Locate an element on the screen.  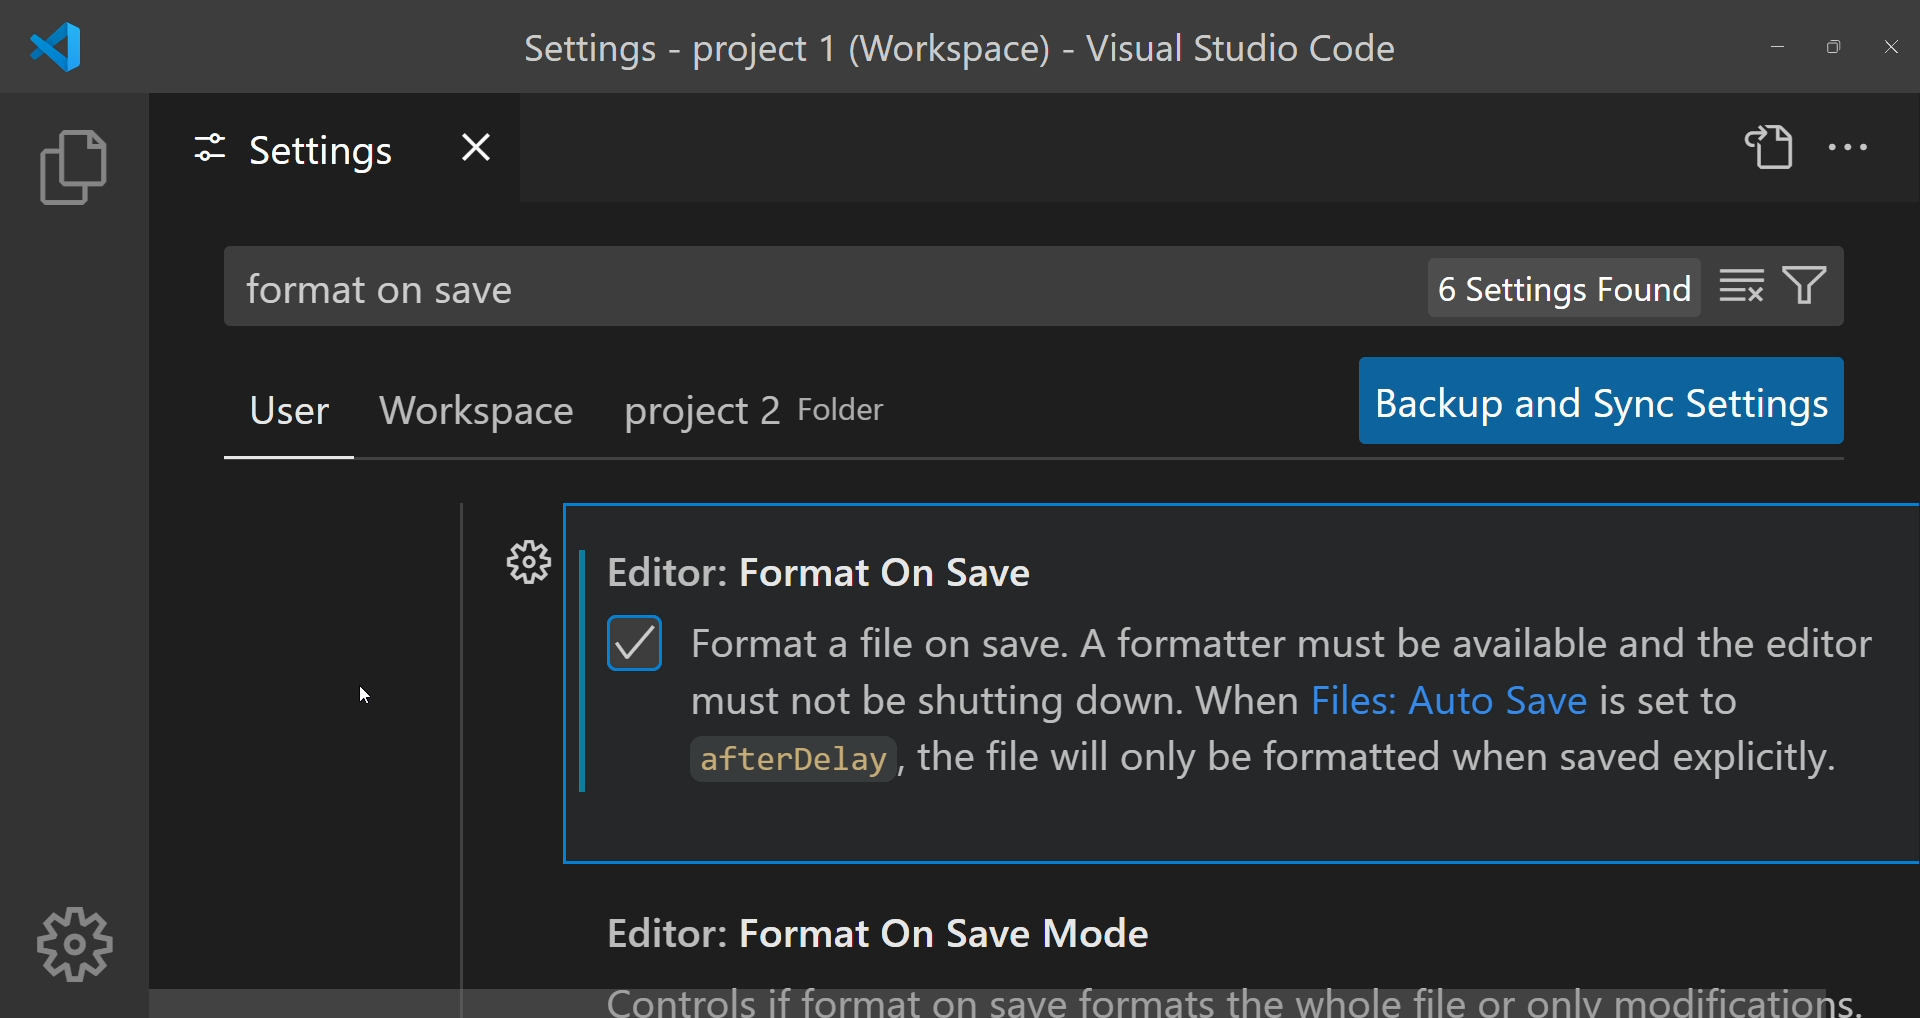
6 settings found is located at coordinates (1560, 288).